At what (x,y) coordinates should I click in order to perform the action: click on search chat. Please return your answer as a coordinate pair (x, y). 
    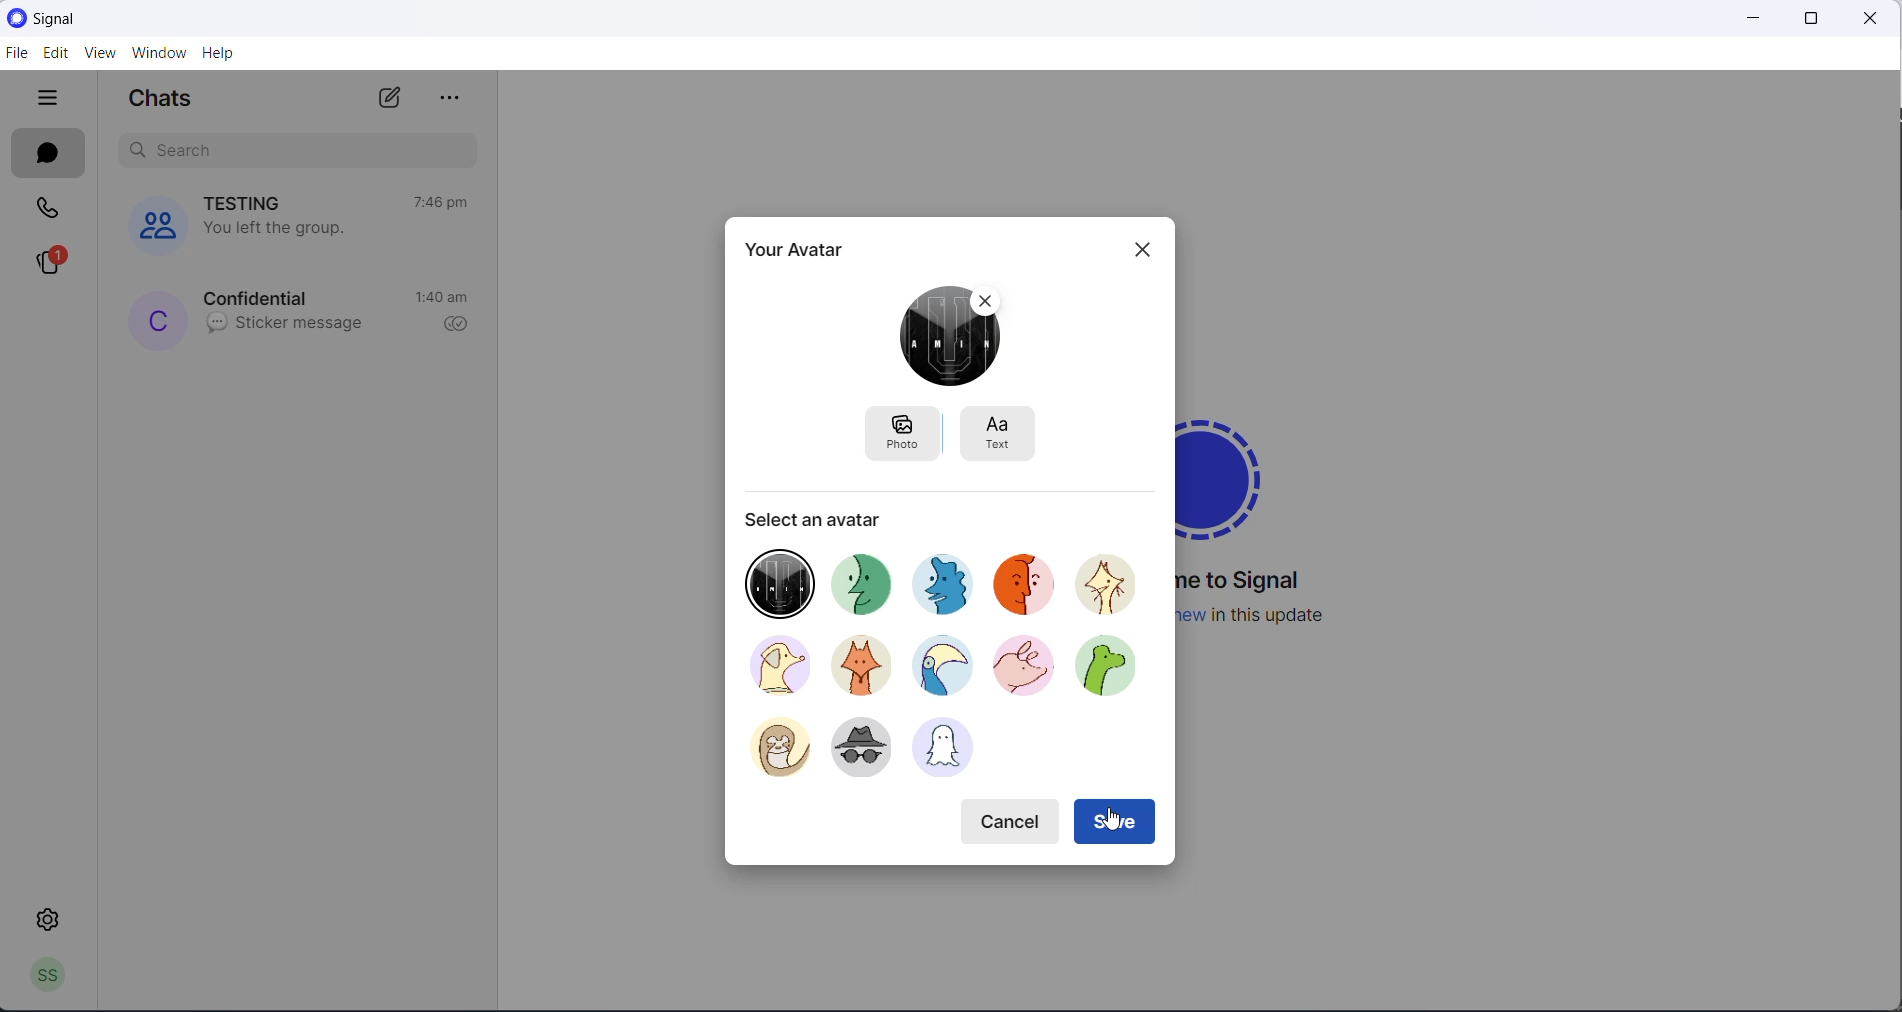
    Looking at the image, I should click on (304, 152).